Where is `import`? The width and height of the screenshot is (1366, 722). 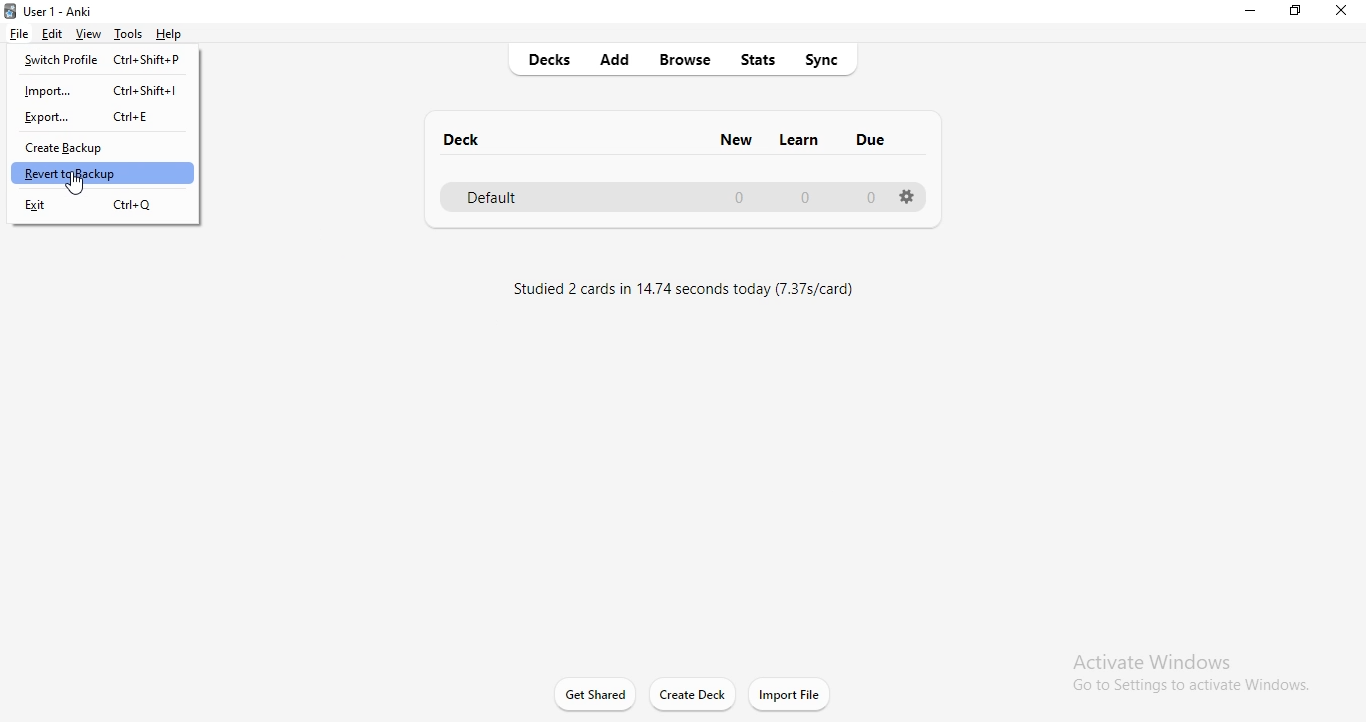
import is located at coordinates (107, 91).